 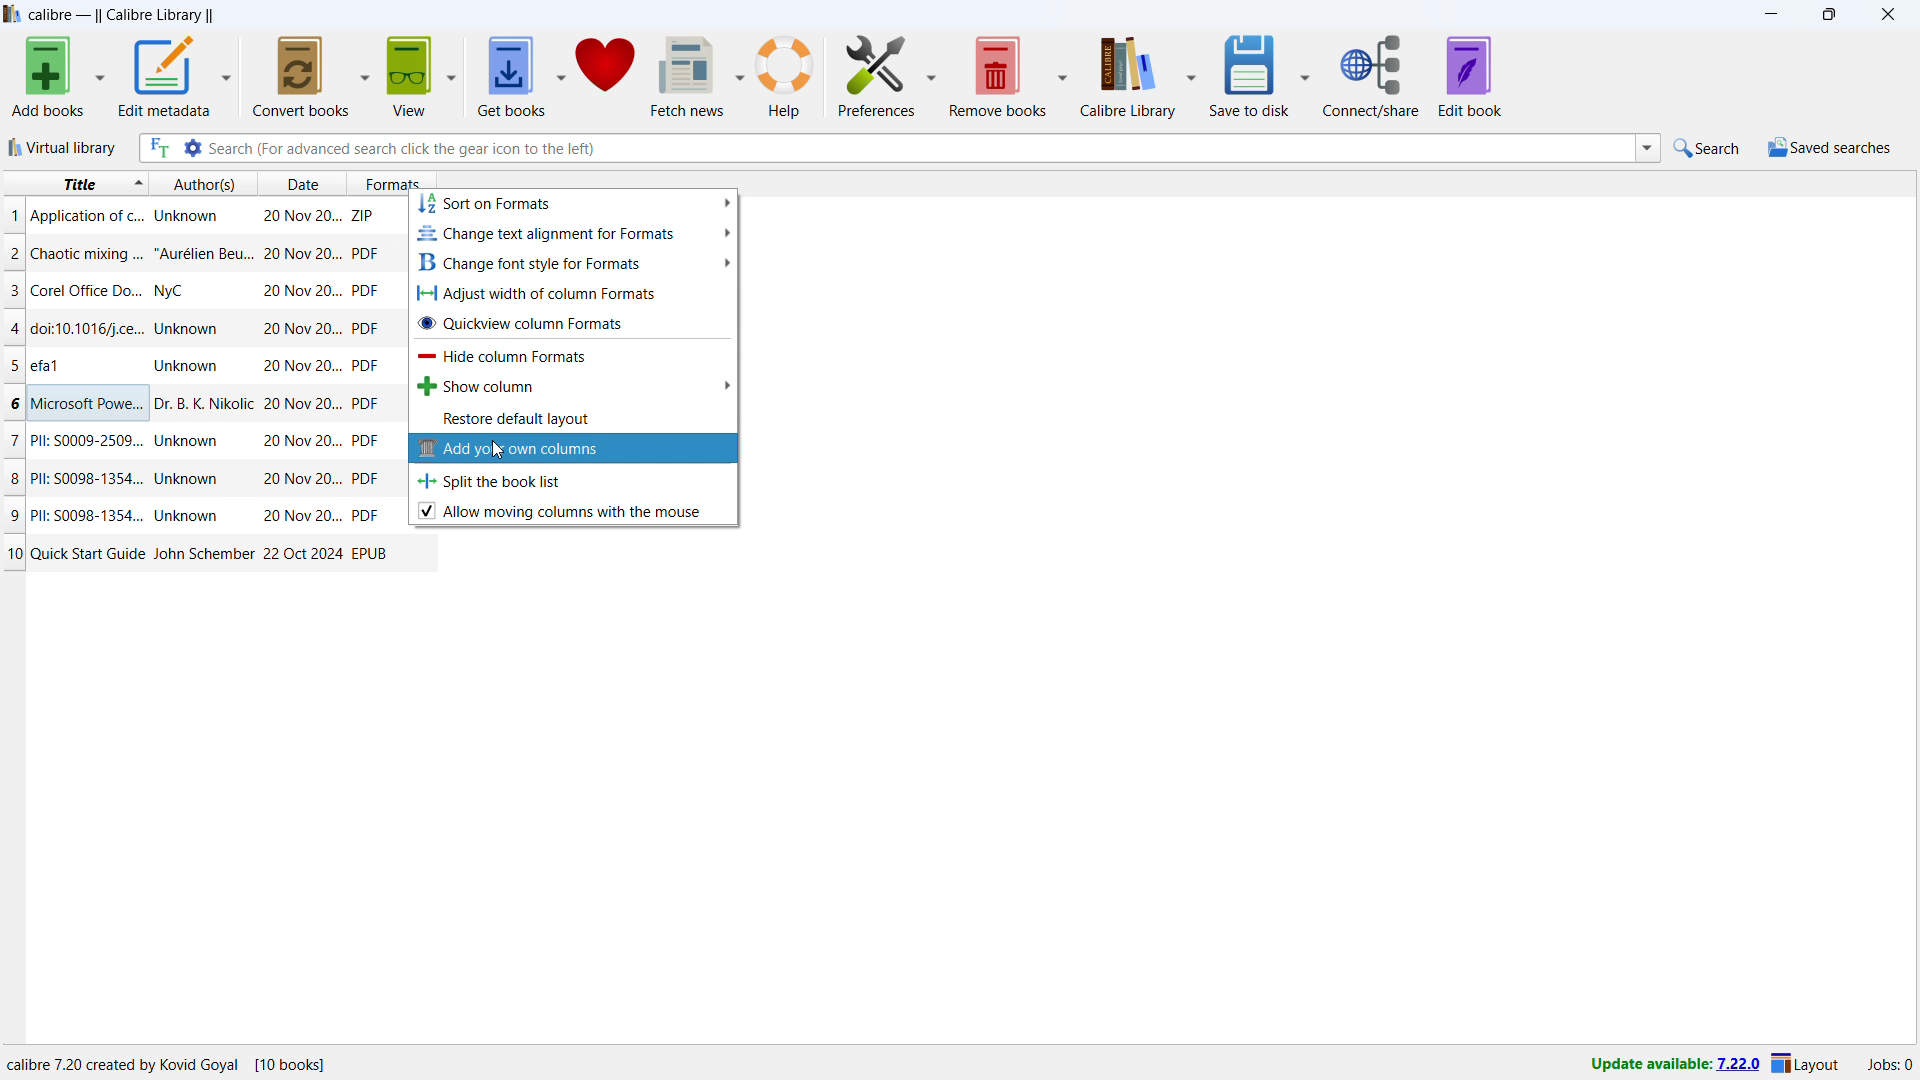 I want to click on preferences options, so click(x=932, y=77).